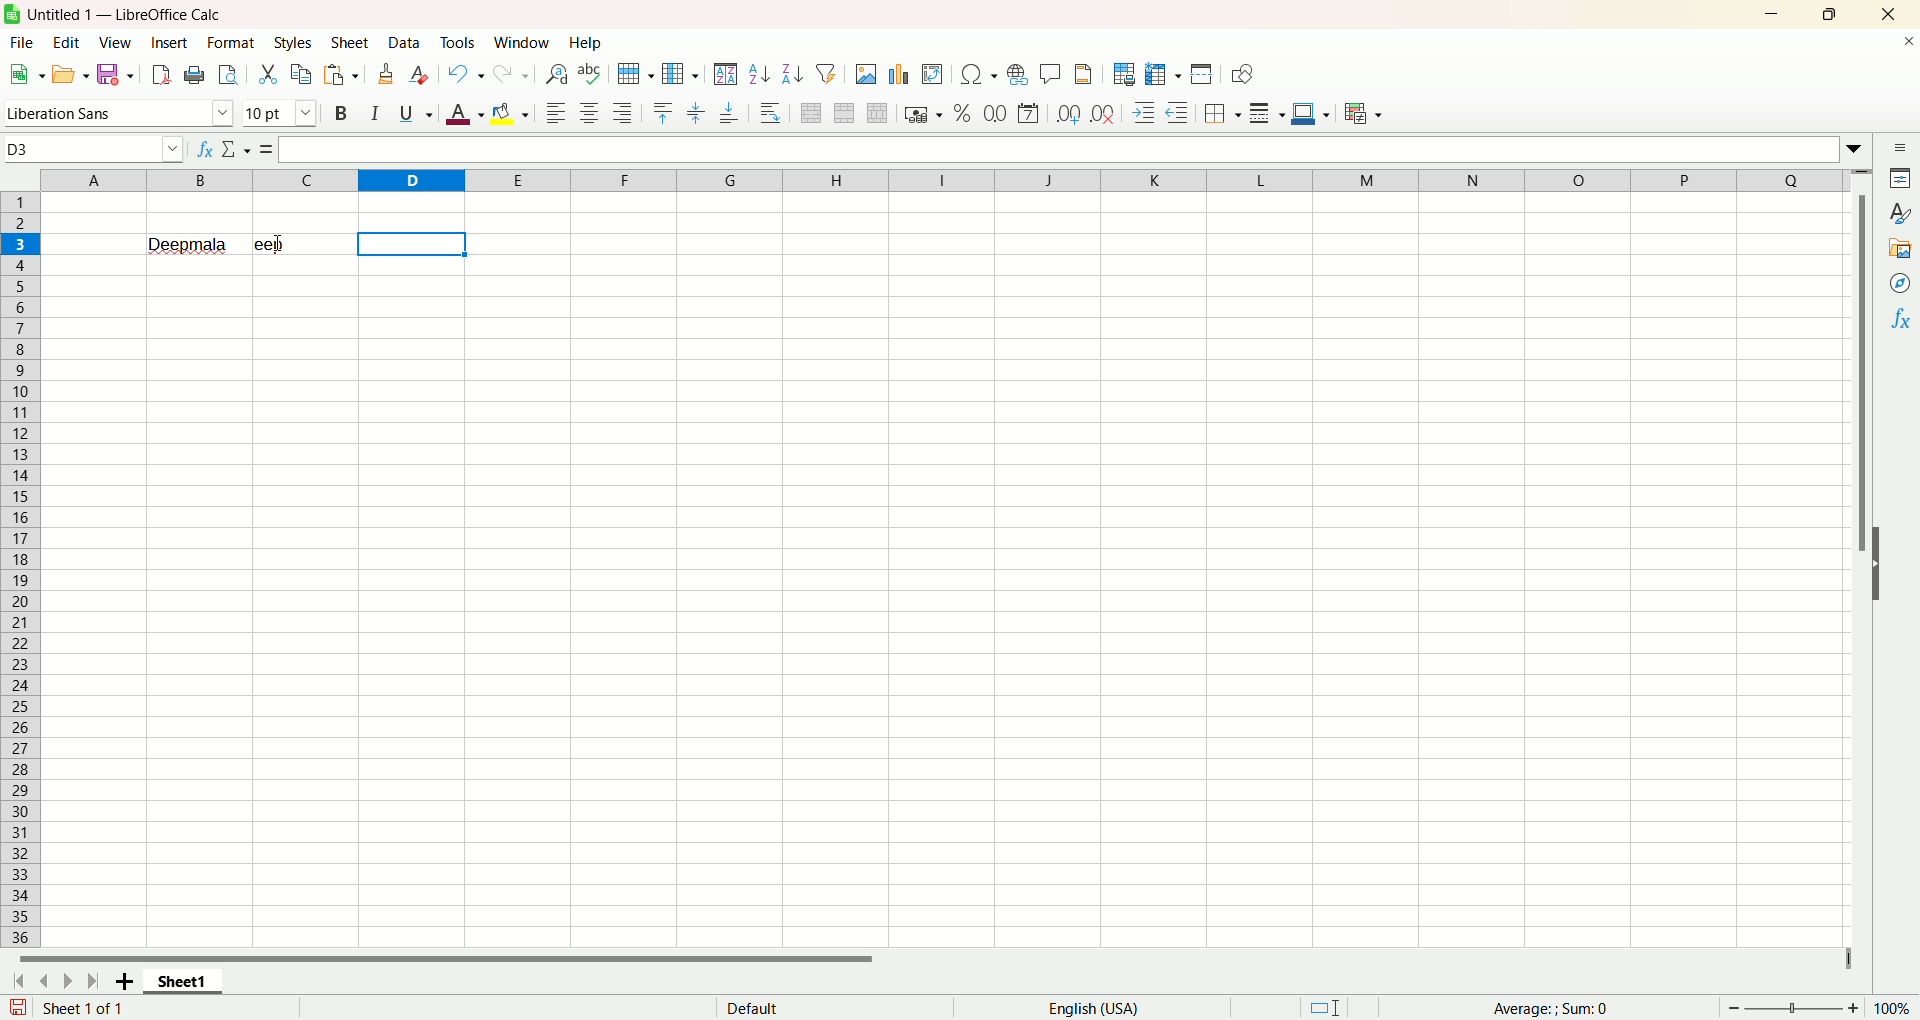  I want to click on Font color, so click(465, 113).